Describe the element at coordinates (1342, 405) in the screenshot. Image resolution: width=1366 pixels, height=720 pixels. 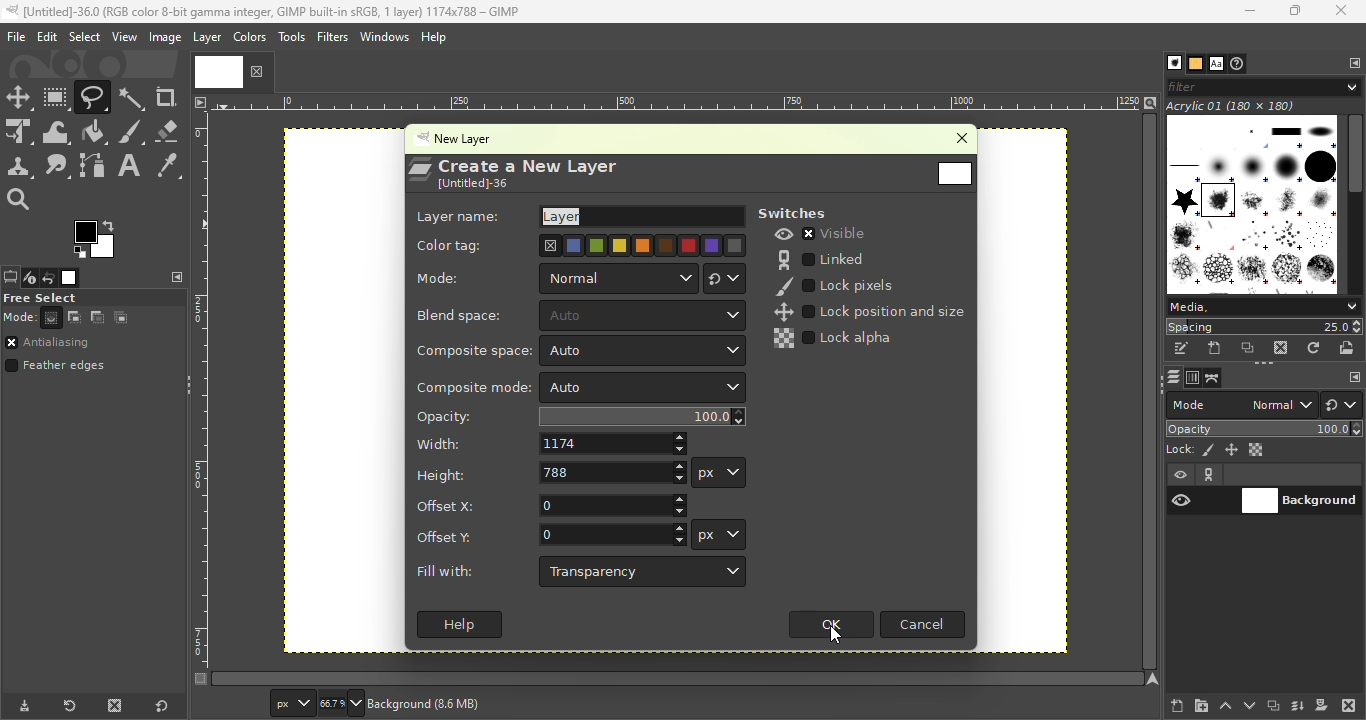
I see `Switch to another group of modes` at that location.